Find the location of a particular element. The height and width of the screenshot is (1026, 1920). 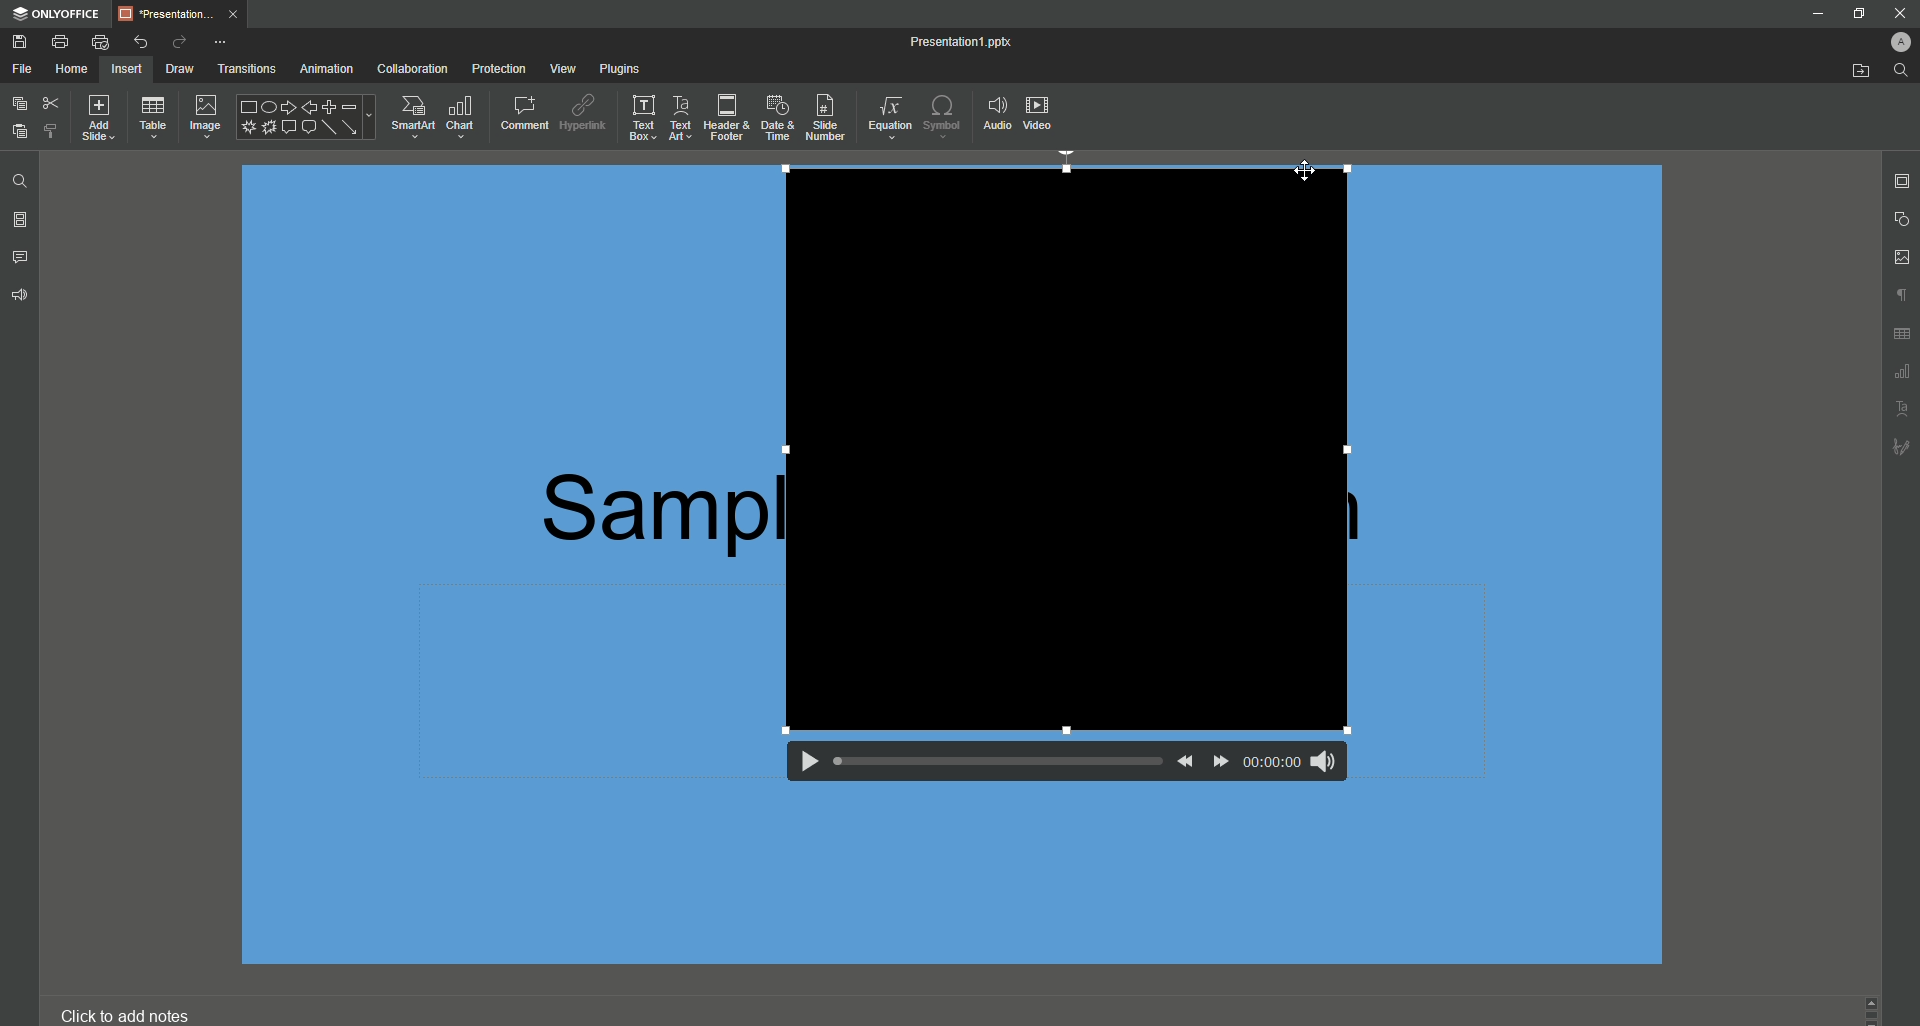

Slide Number is located at coordinates (829, 119).